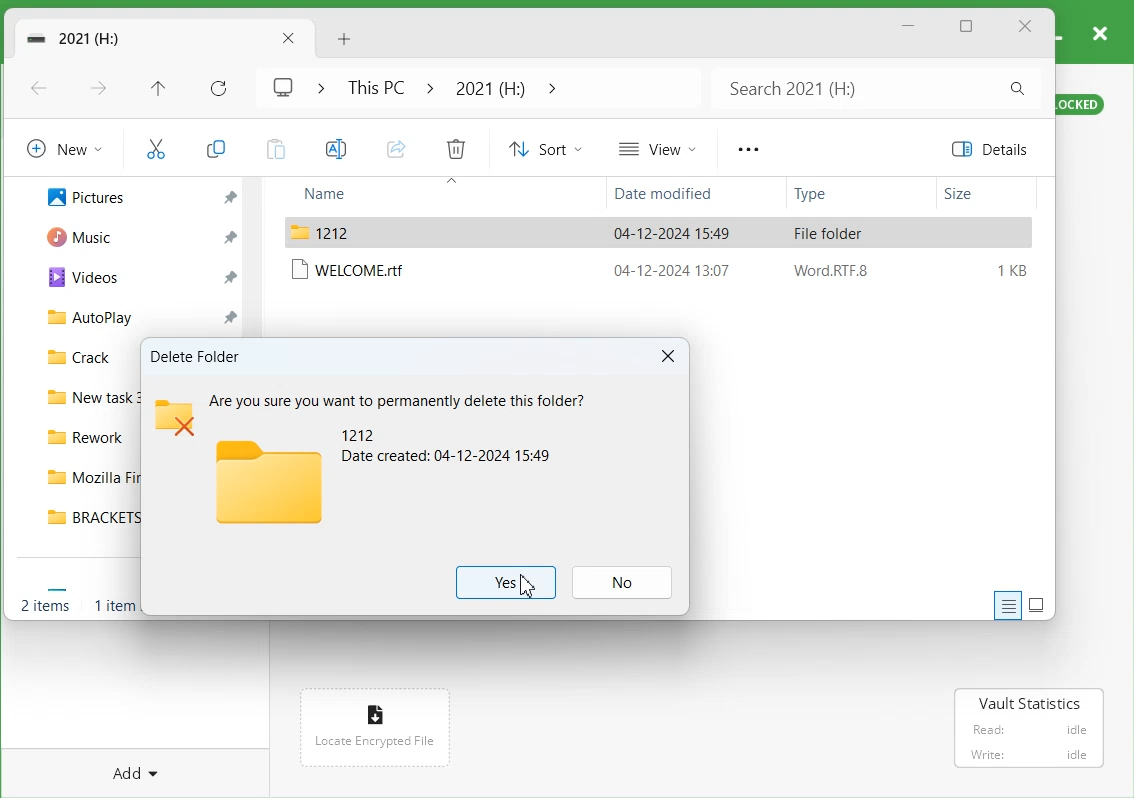 The width and height of the screenshot is (1134, 798). What do you see at coordinates (667, 357) in the screenshot?
I see `Close` at bounding box center [667, 357].